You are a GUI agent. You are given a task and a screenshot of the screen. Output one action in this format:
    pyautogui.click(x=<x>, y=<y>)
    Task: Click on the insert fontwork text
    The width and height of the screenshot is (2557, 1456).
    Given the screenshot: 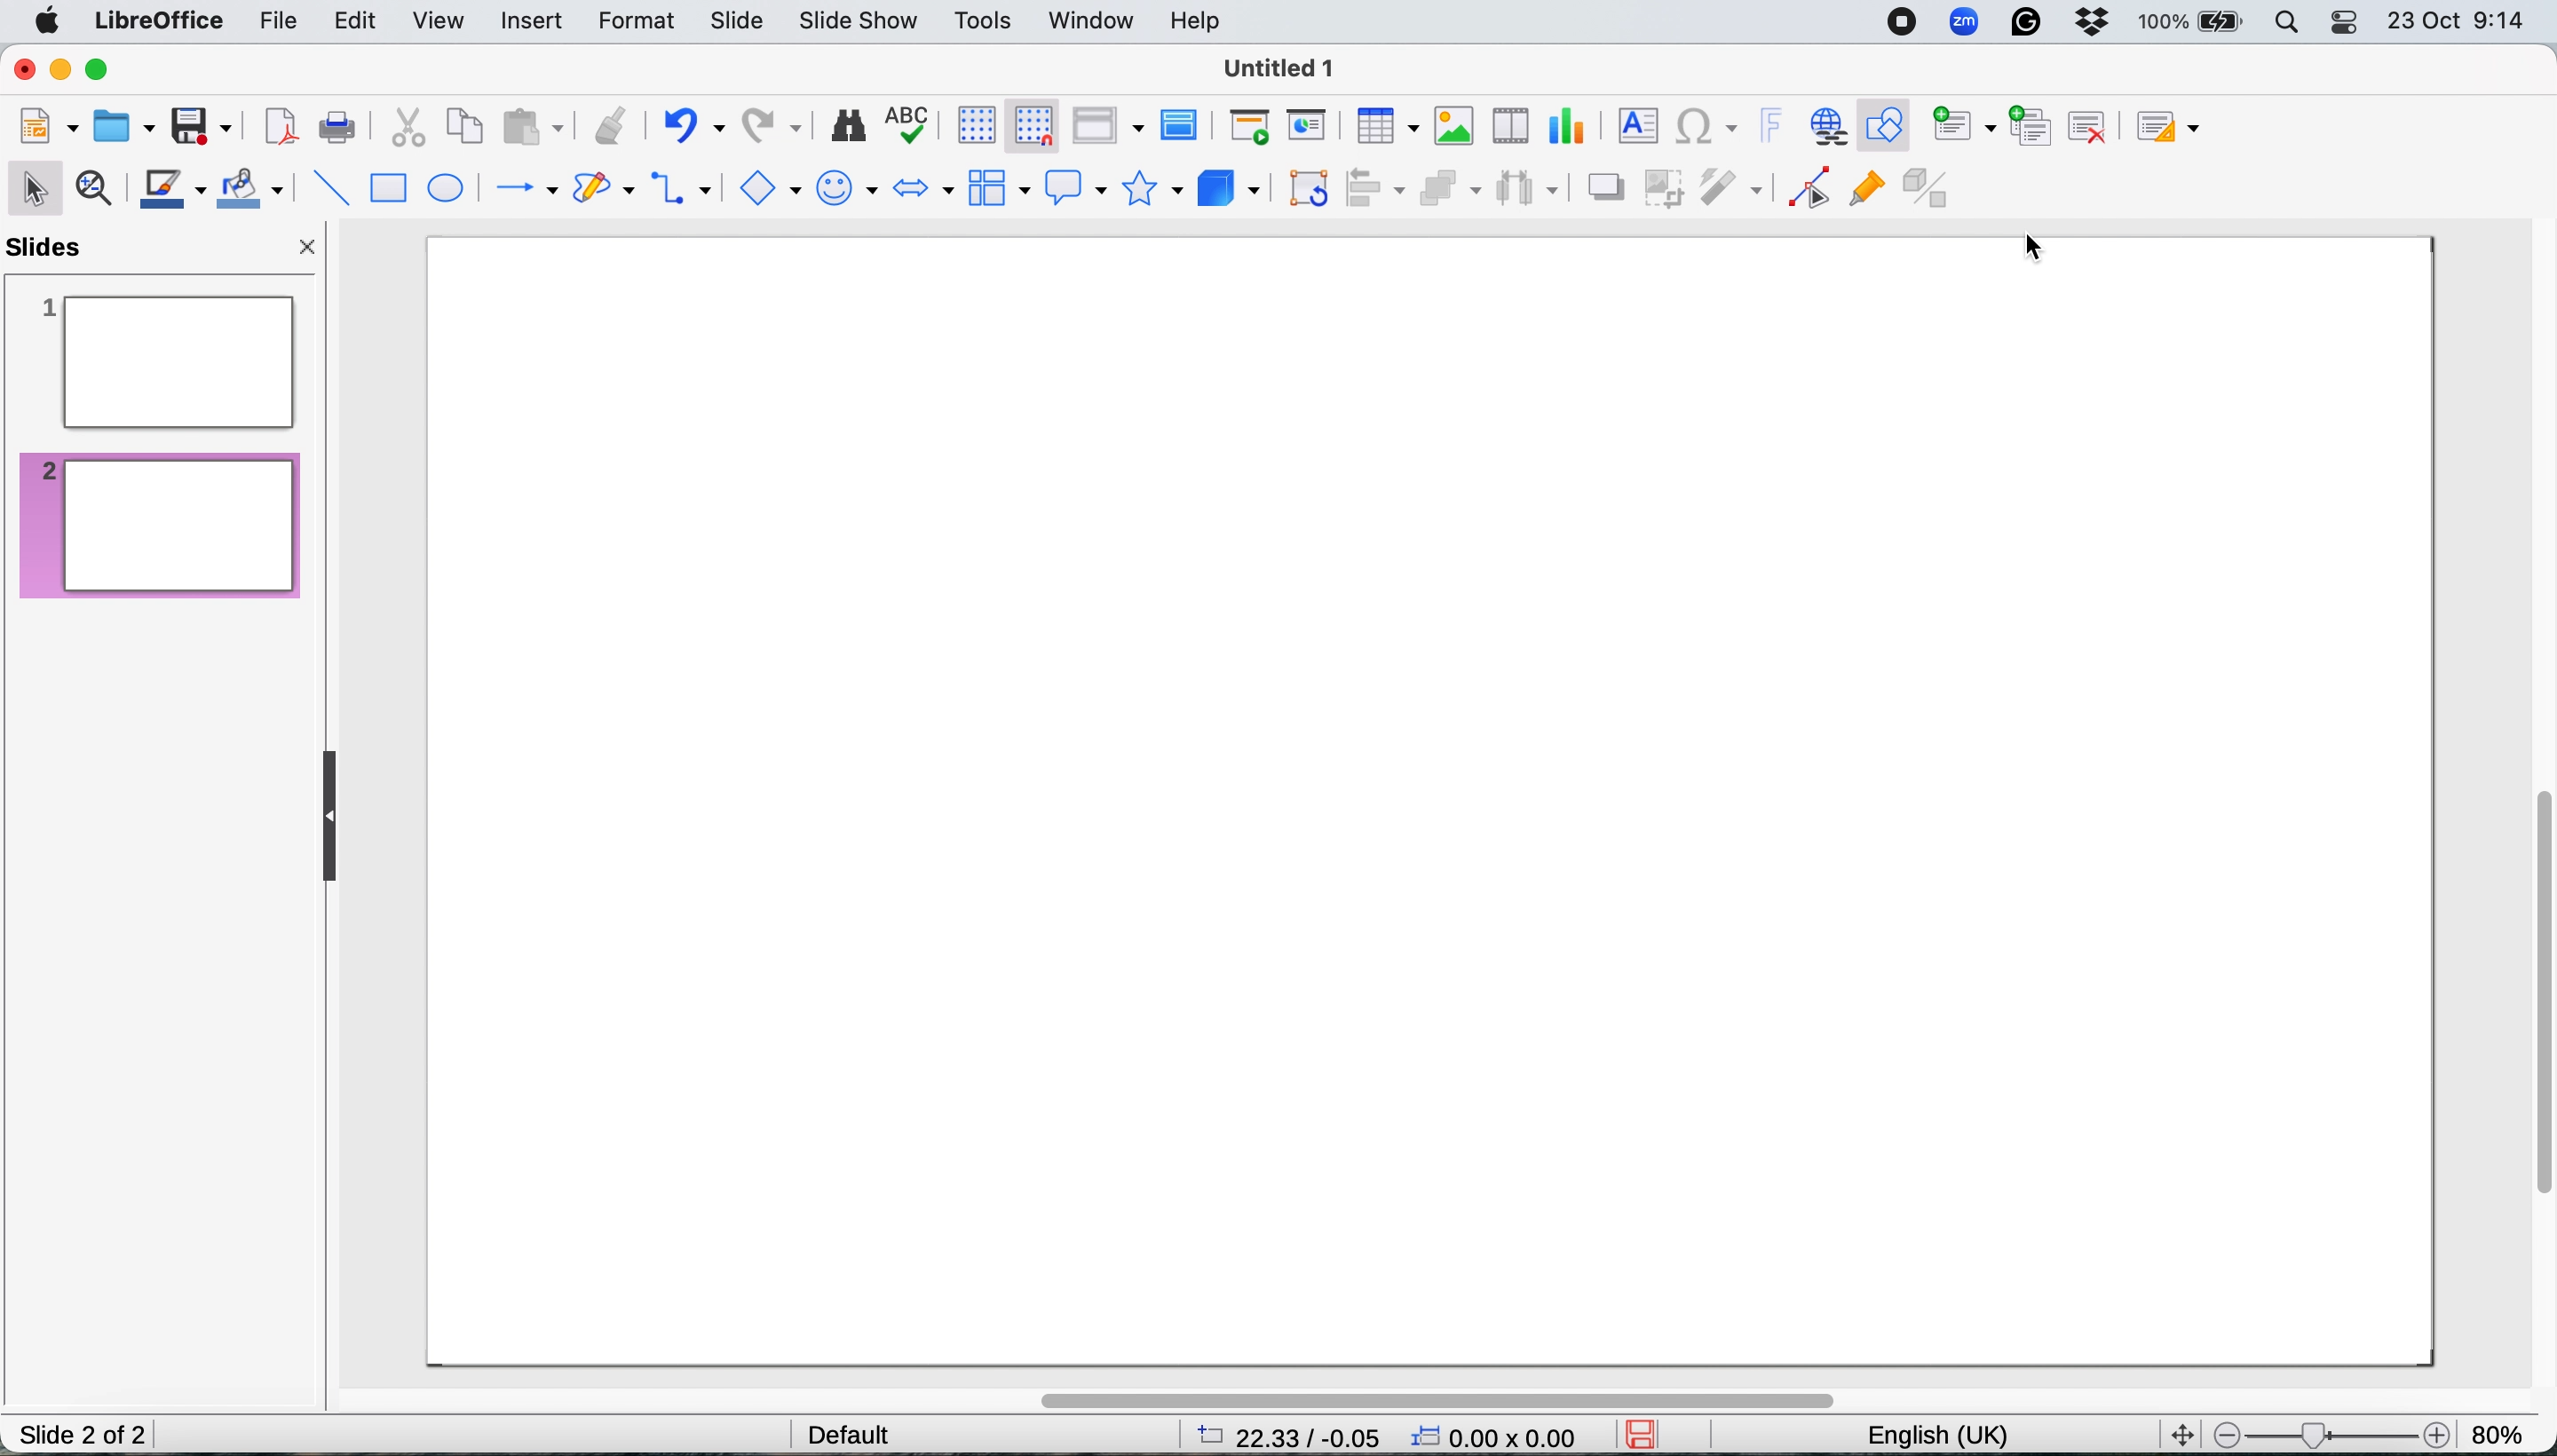 What is the action you would take?
    pyautogui.click(x=1773, y=125)
    